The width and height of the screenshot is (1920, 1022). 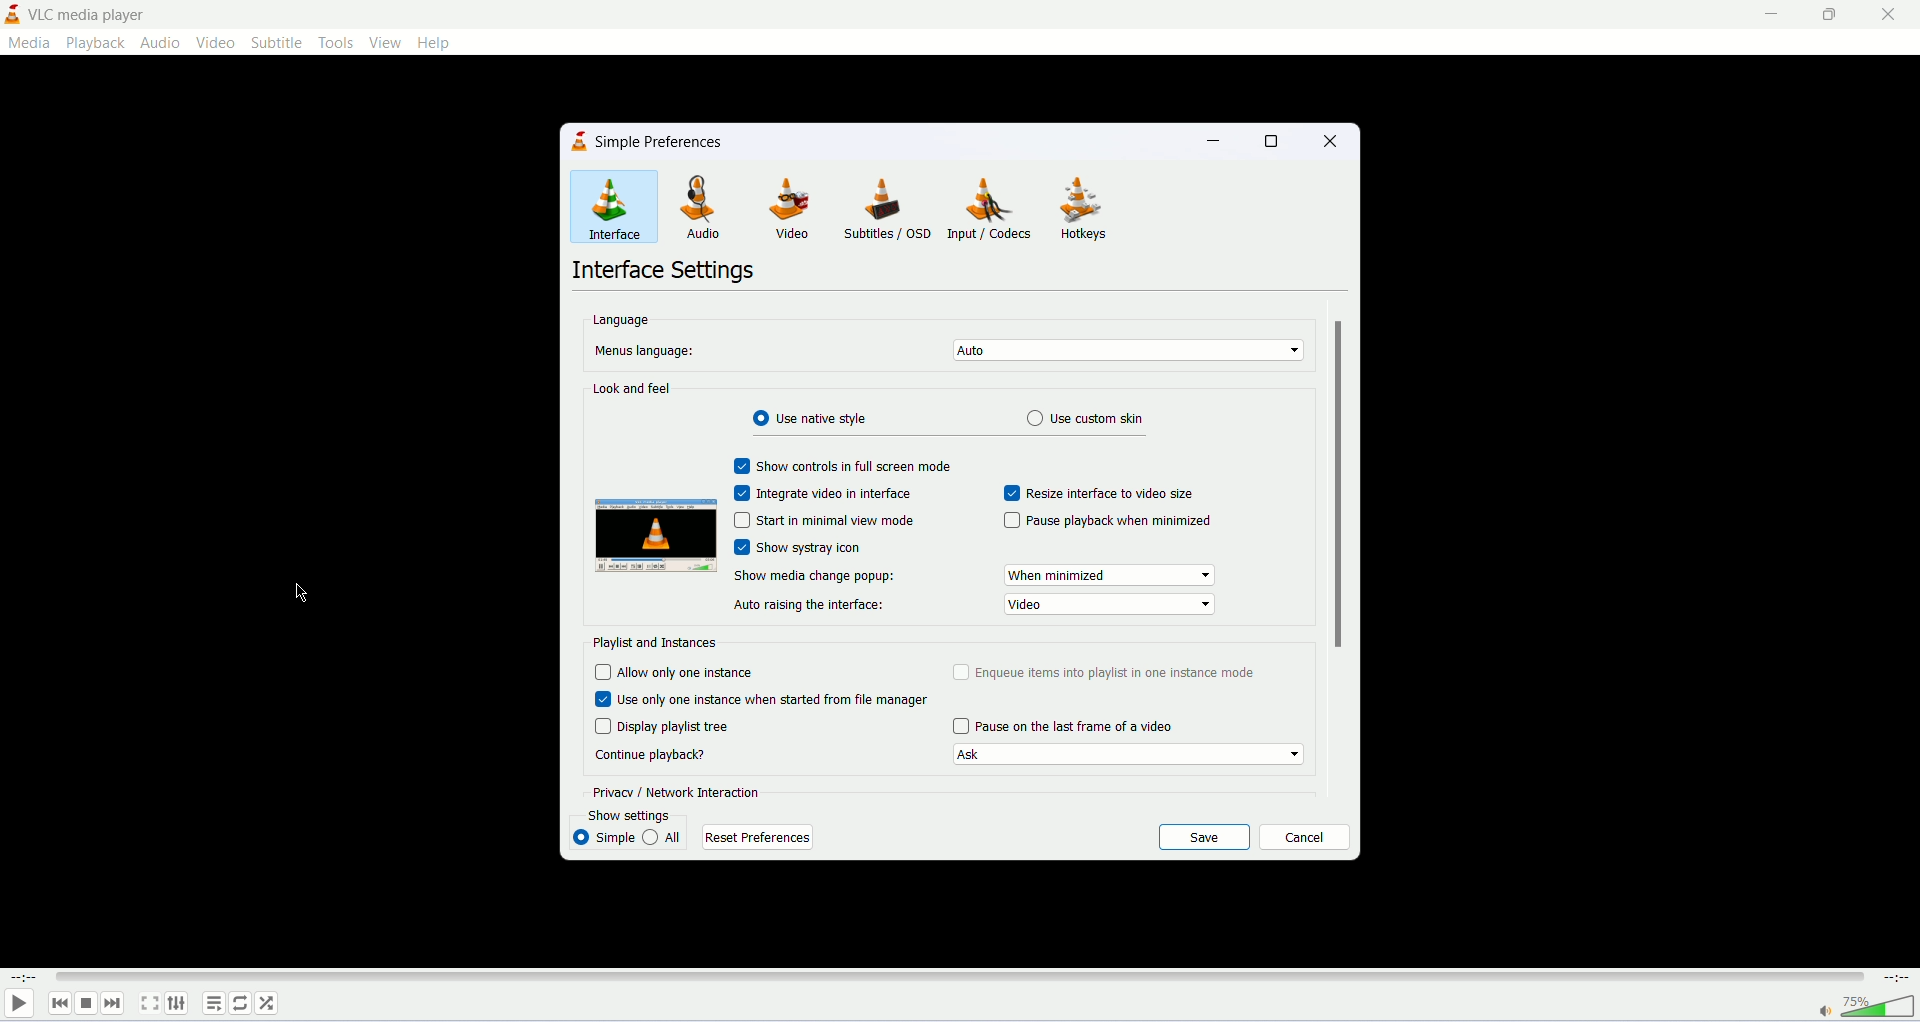 What do you see at coordinates (664, 139) in the screenshot?
I see `simple preferences` at bounding box center [664, 139].